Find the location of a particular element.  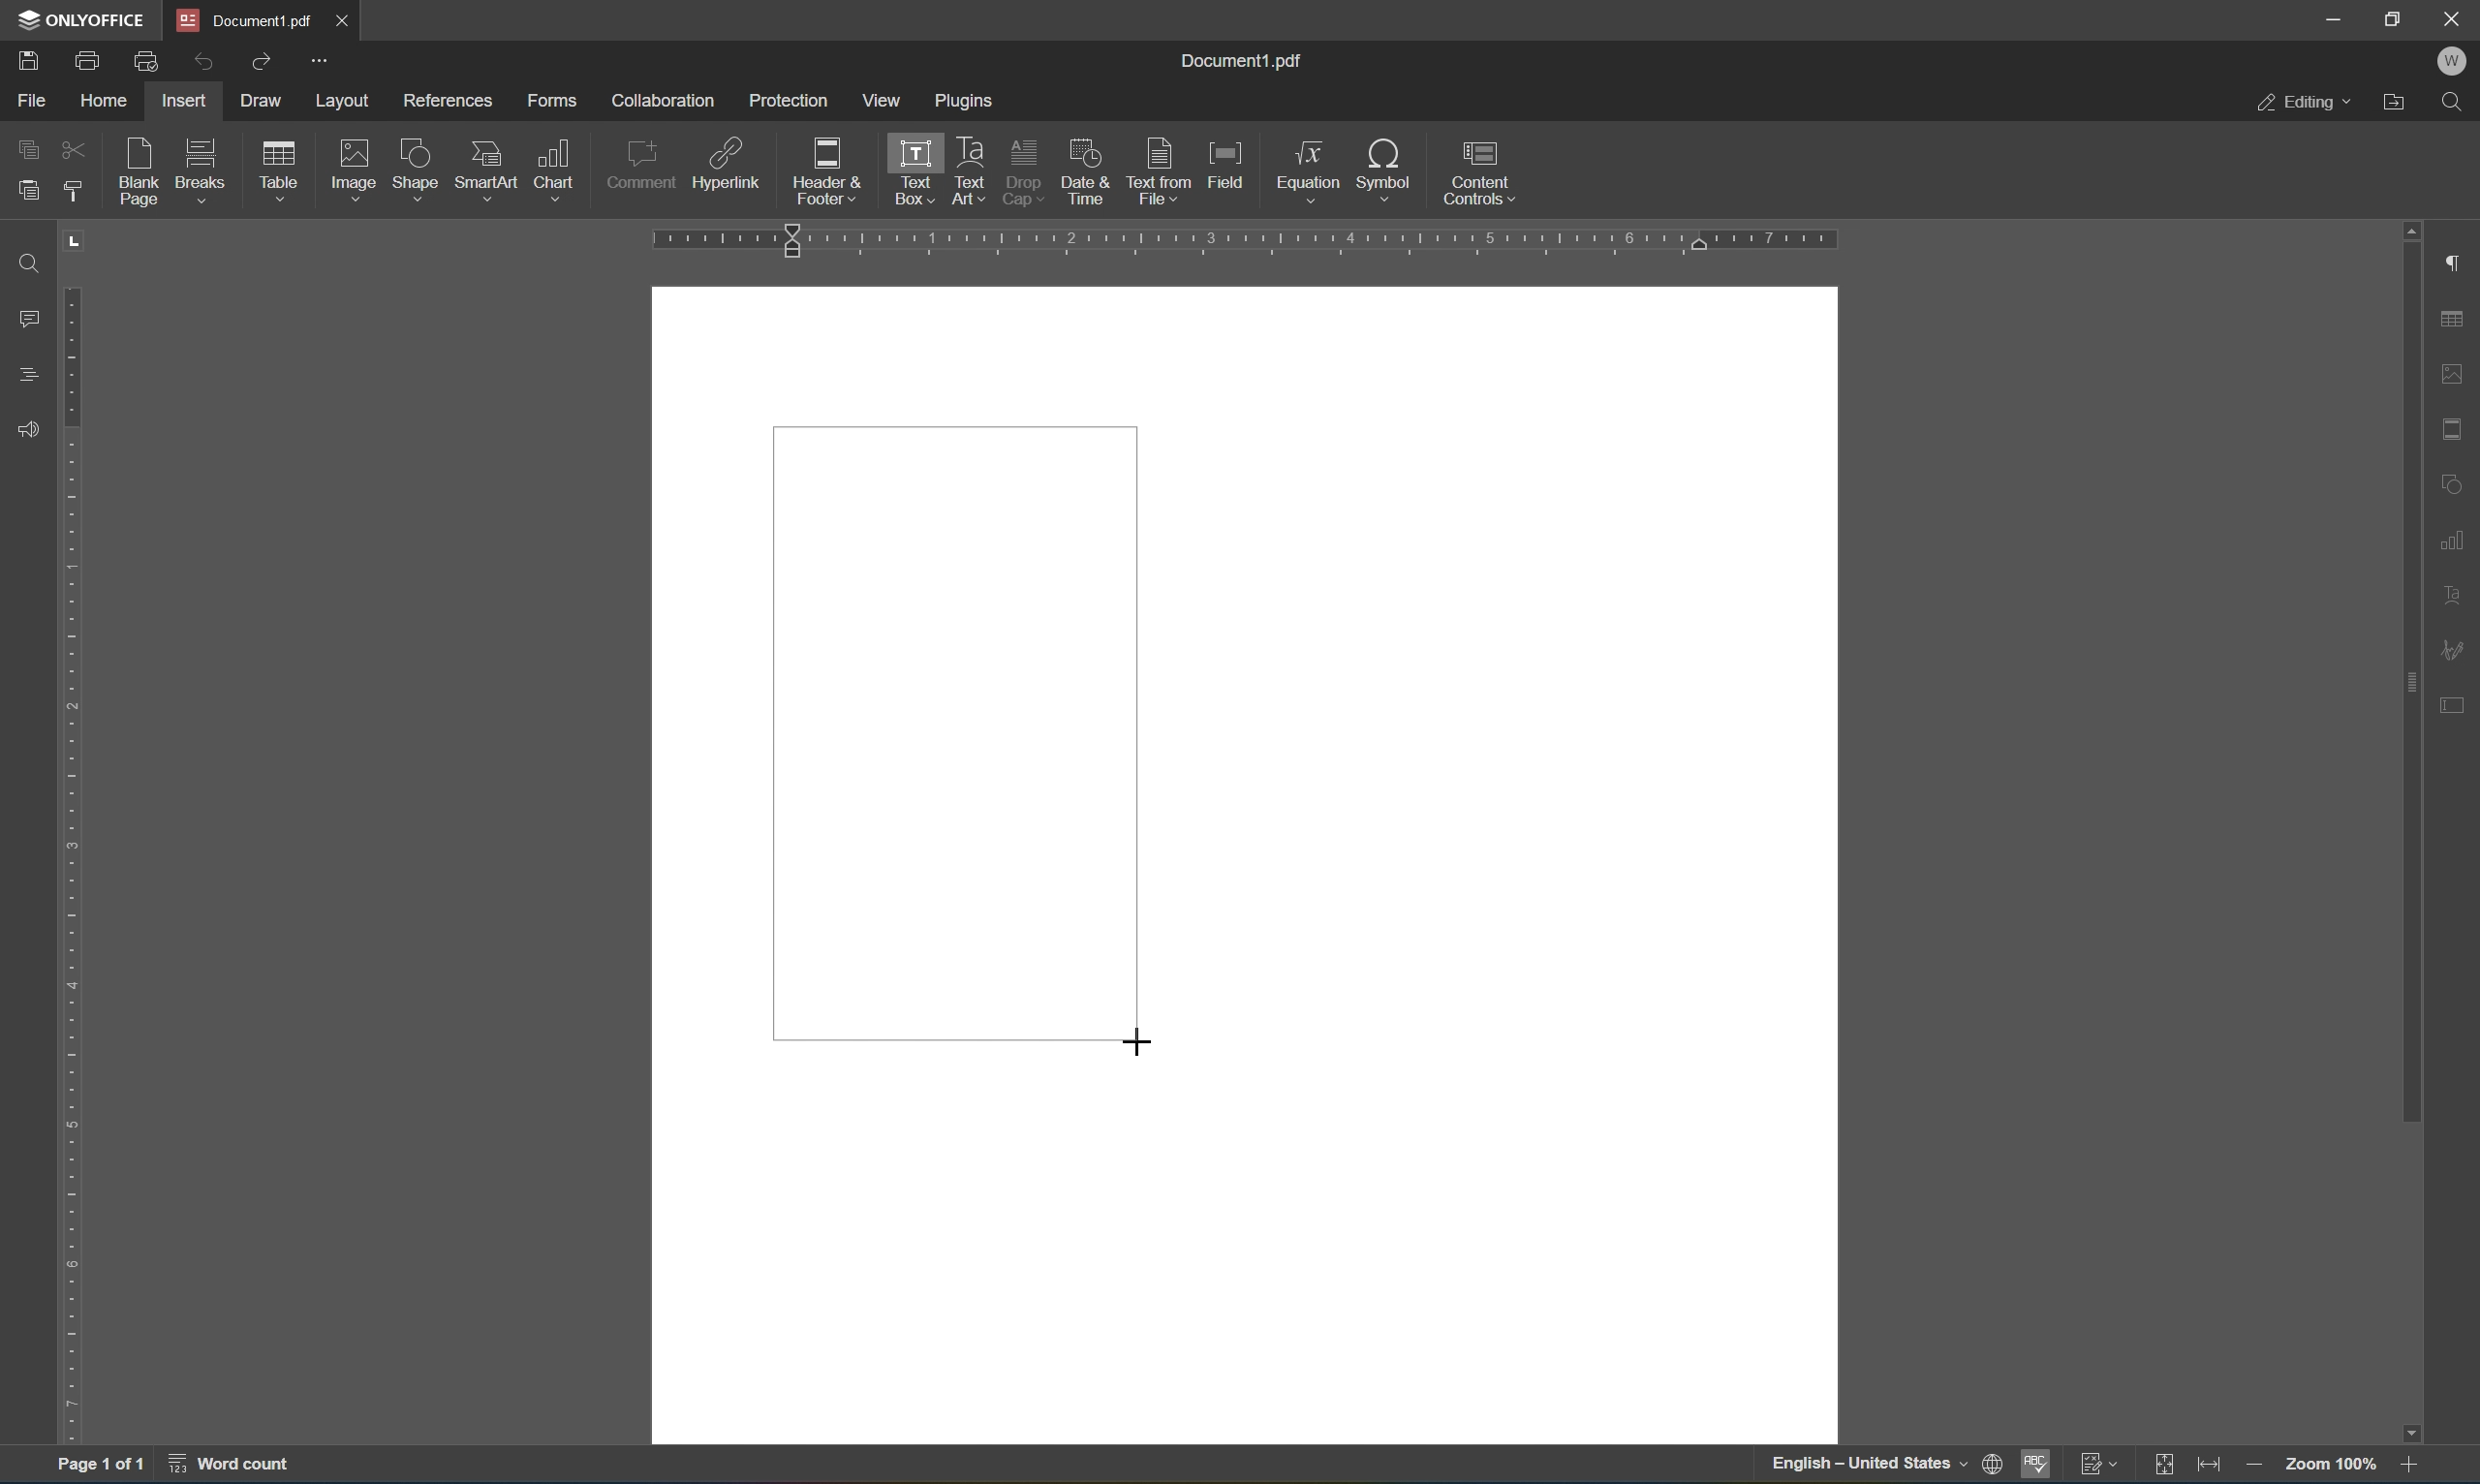

word count is located at coordinates (232, 1465).